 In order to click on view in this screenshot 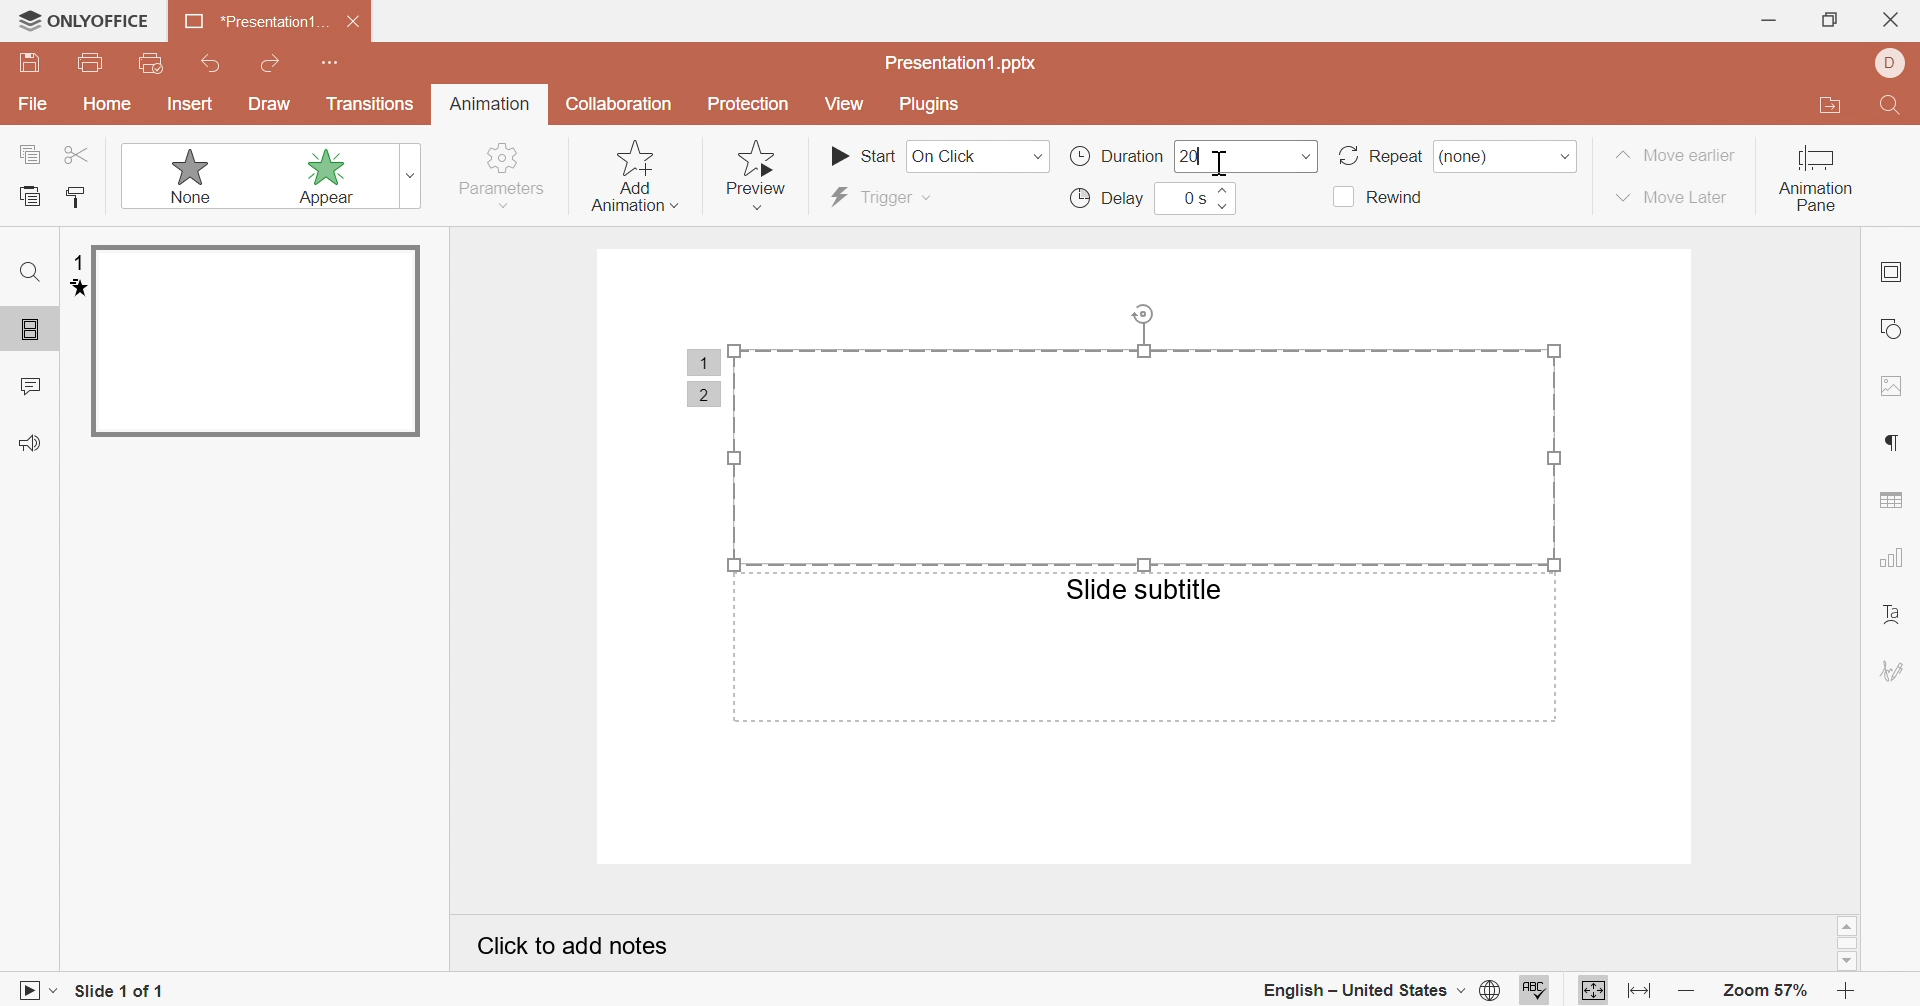, I will do `click(845, 103)`.